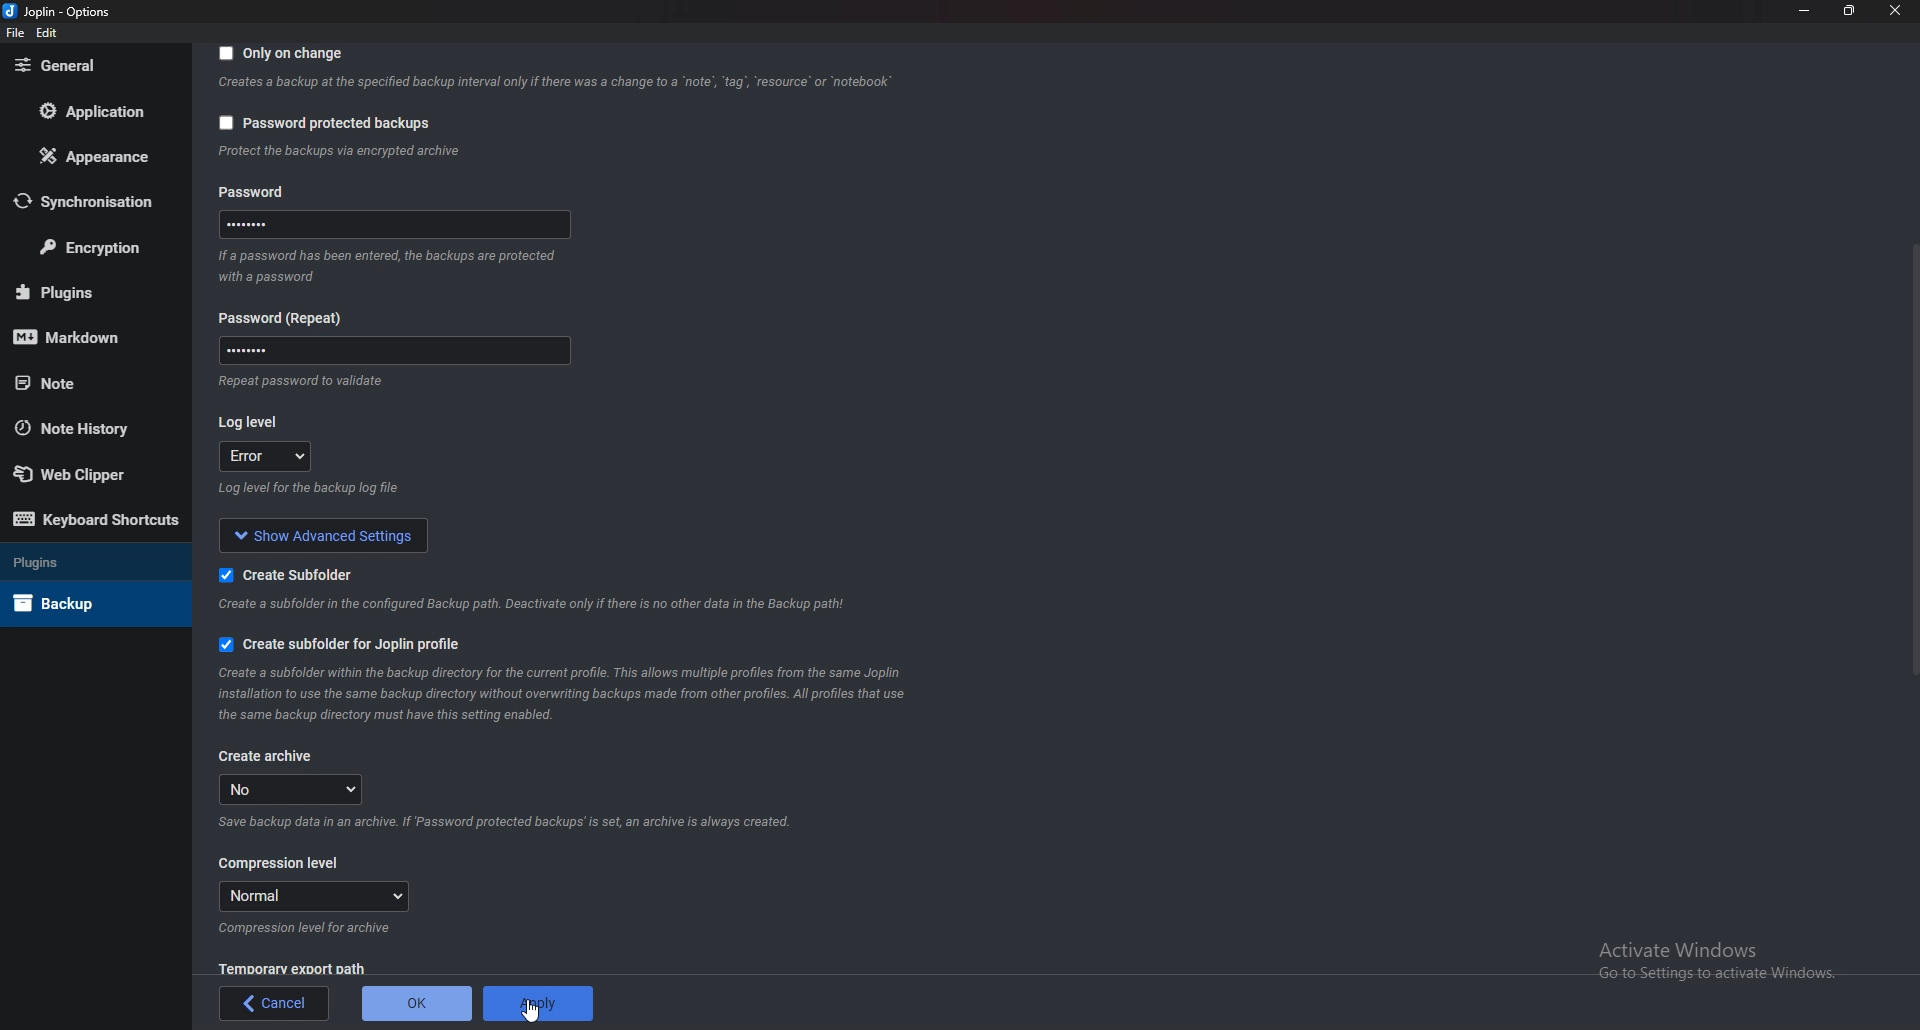 This screenshot has height=1030, width=1920. What do you see at coordinates (297, 380) in the screenshot?
I see `Info` at bounding box center [297, 380].